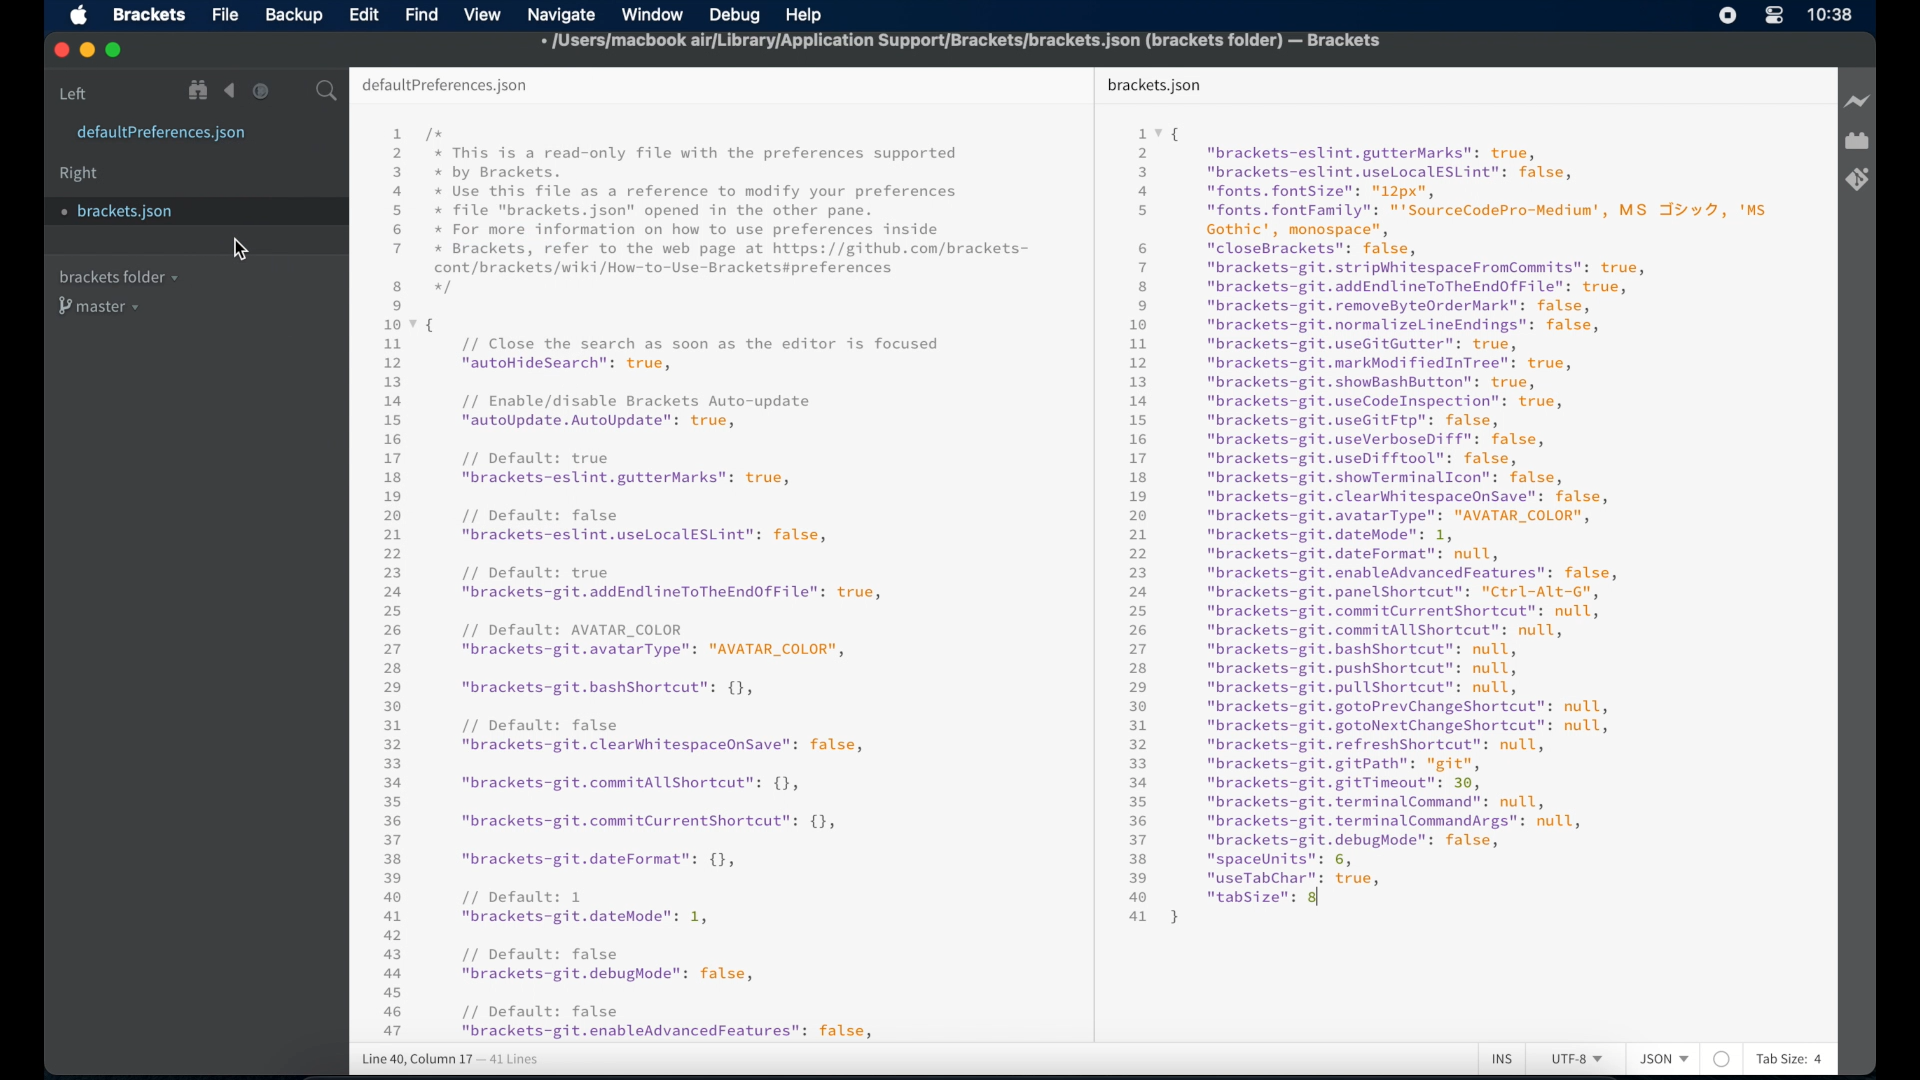  I want to click on right, so click(79, 174).